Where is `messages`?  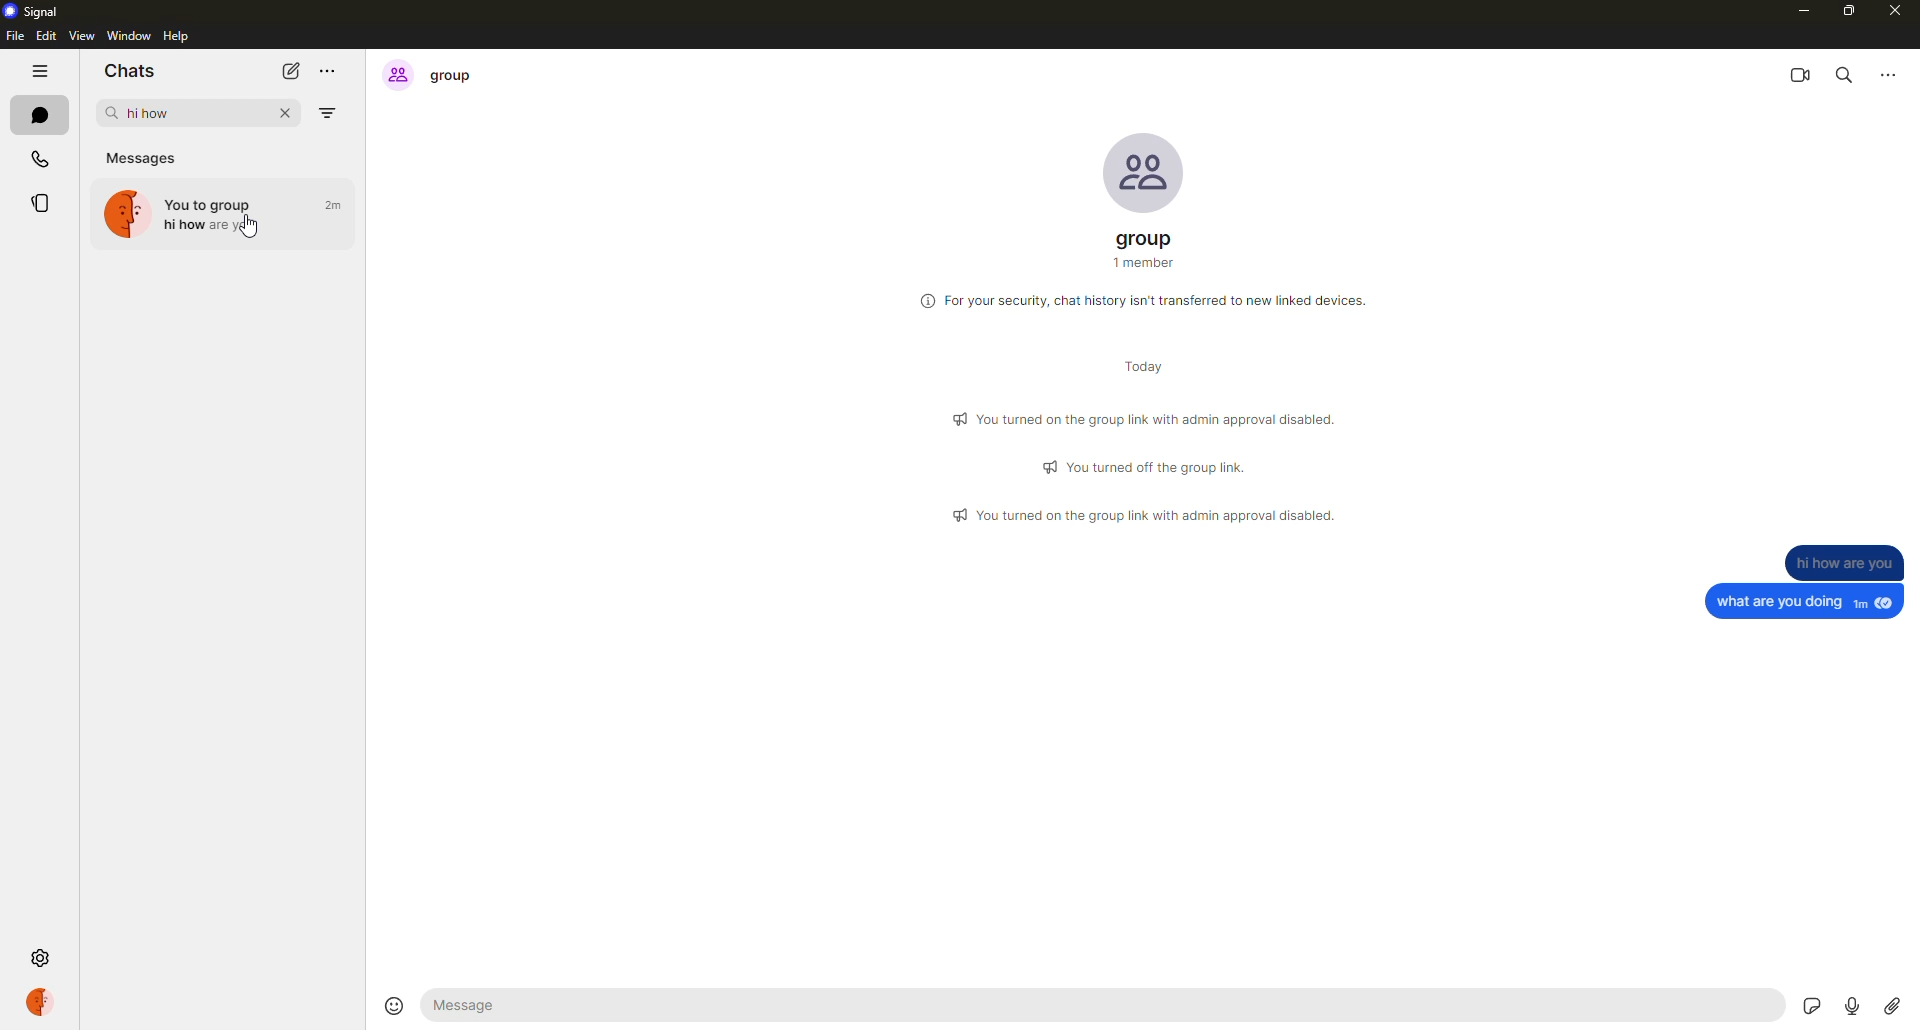
messages is located at coordinates (145, 154).